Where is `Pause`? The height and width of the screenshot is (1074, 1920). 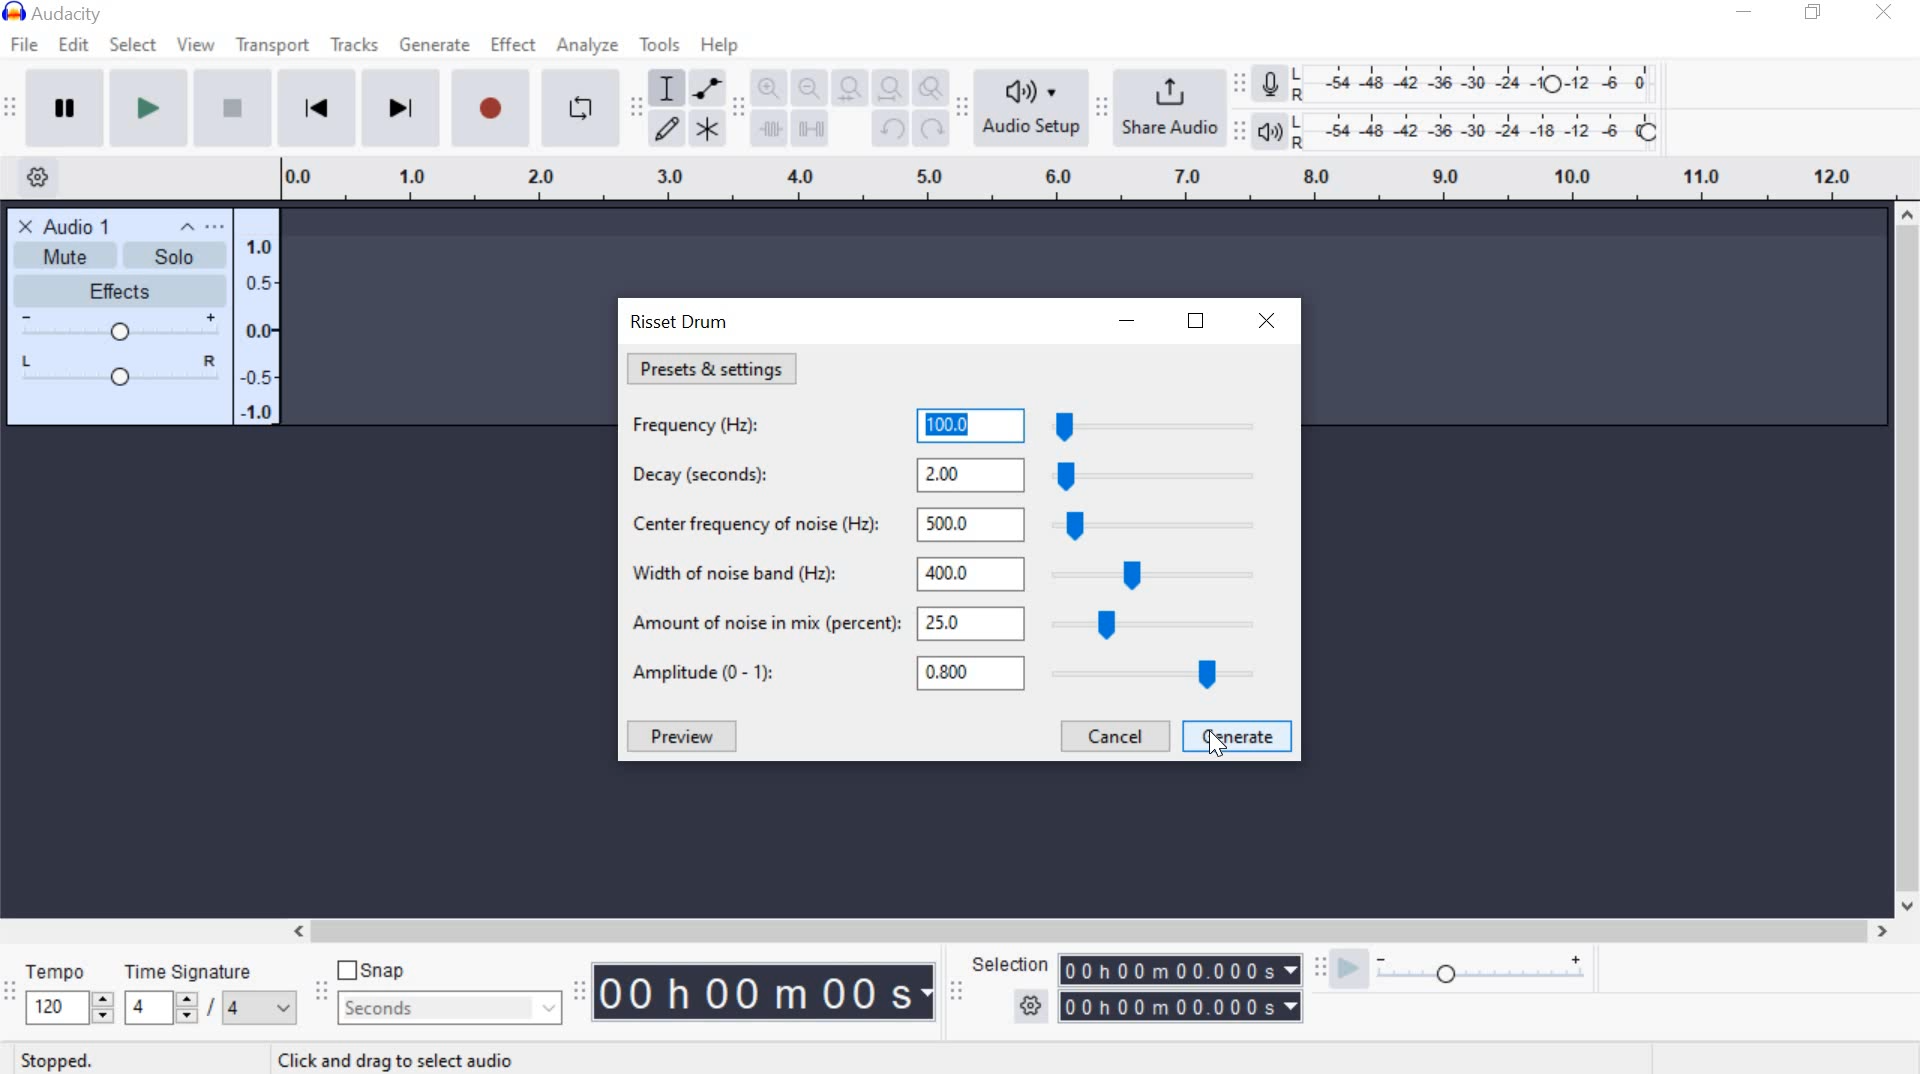
Pause is located at coordinates (64, 105).